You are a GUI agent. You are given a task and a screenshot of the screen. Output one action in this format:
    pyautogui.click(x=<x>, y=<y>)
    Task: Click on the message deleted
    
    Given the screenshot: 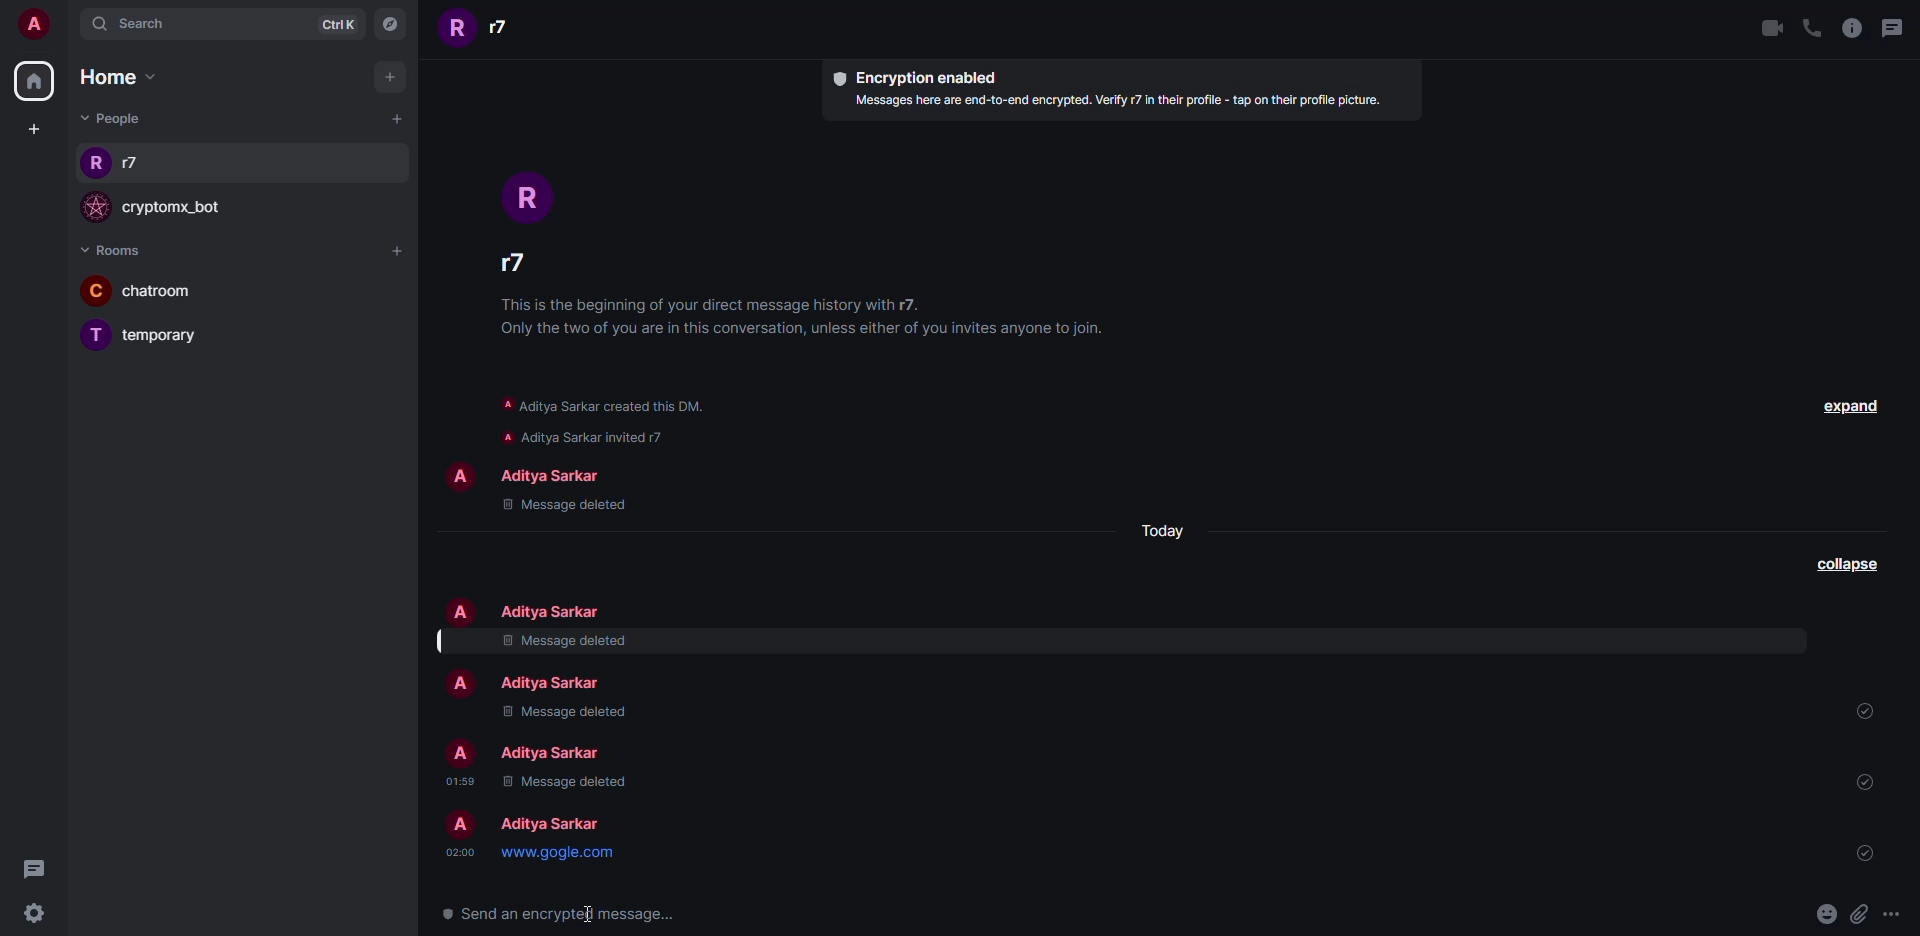 What is the action you would take?
    pyautogui.click(x=566, y=711)
    